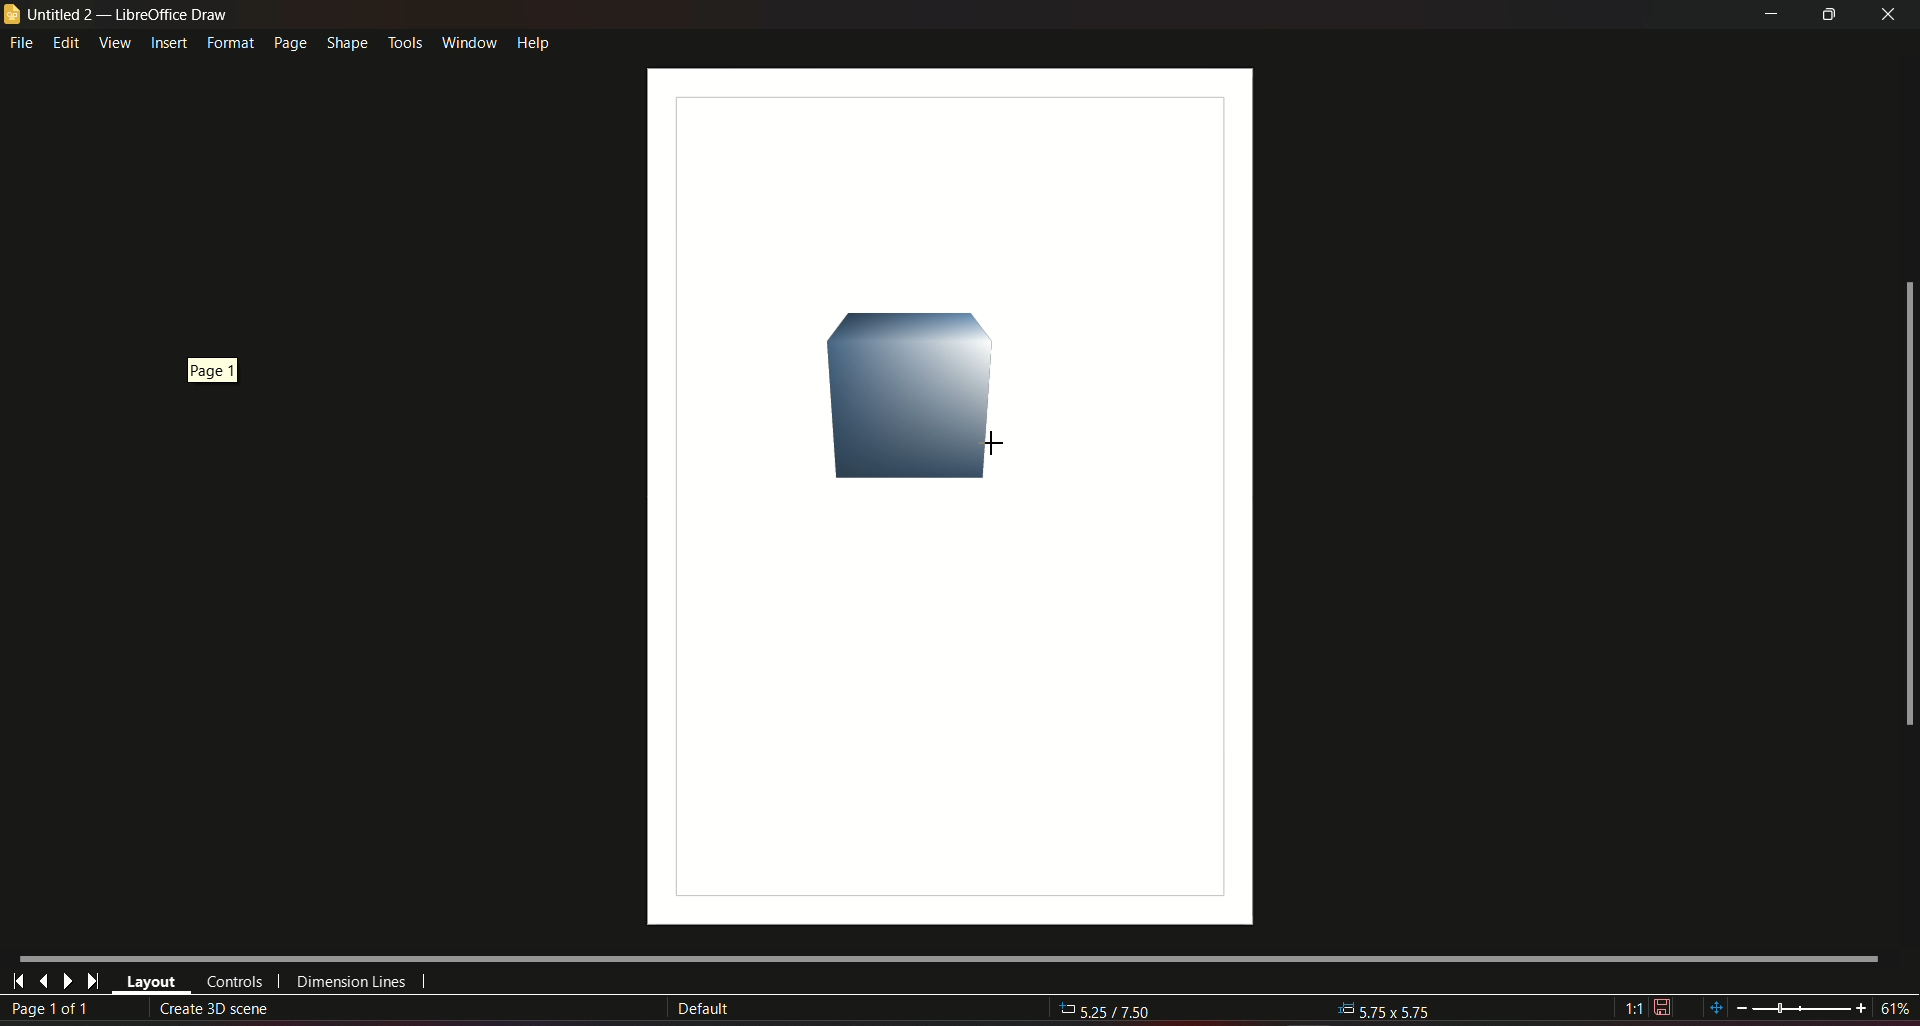  Describe the element at coordinates (1768, 15) in the screenshot. I see `minimize` at that location.